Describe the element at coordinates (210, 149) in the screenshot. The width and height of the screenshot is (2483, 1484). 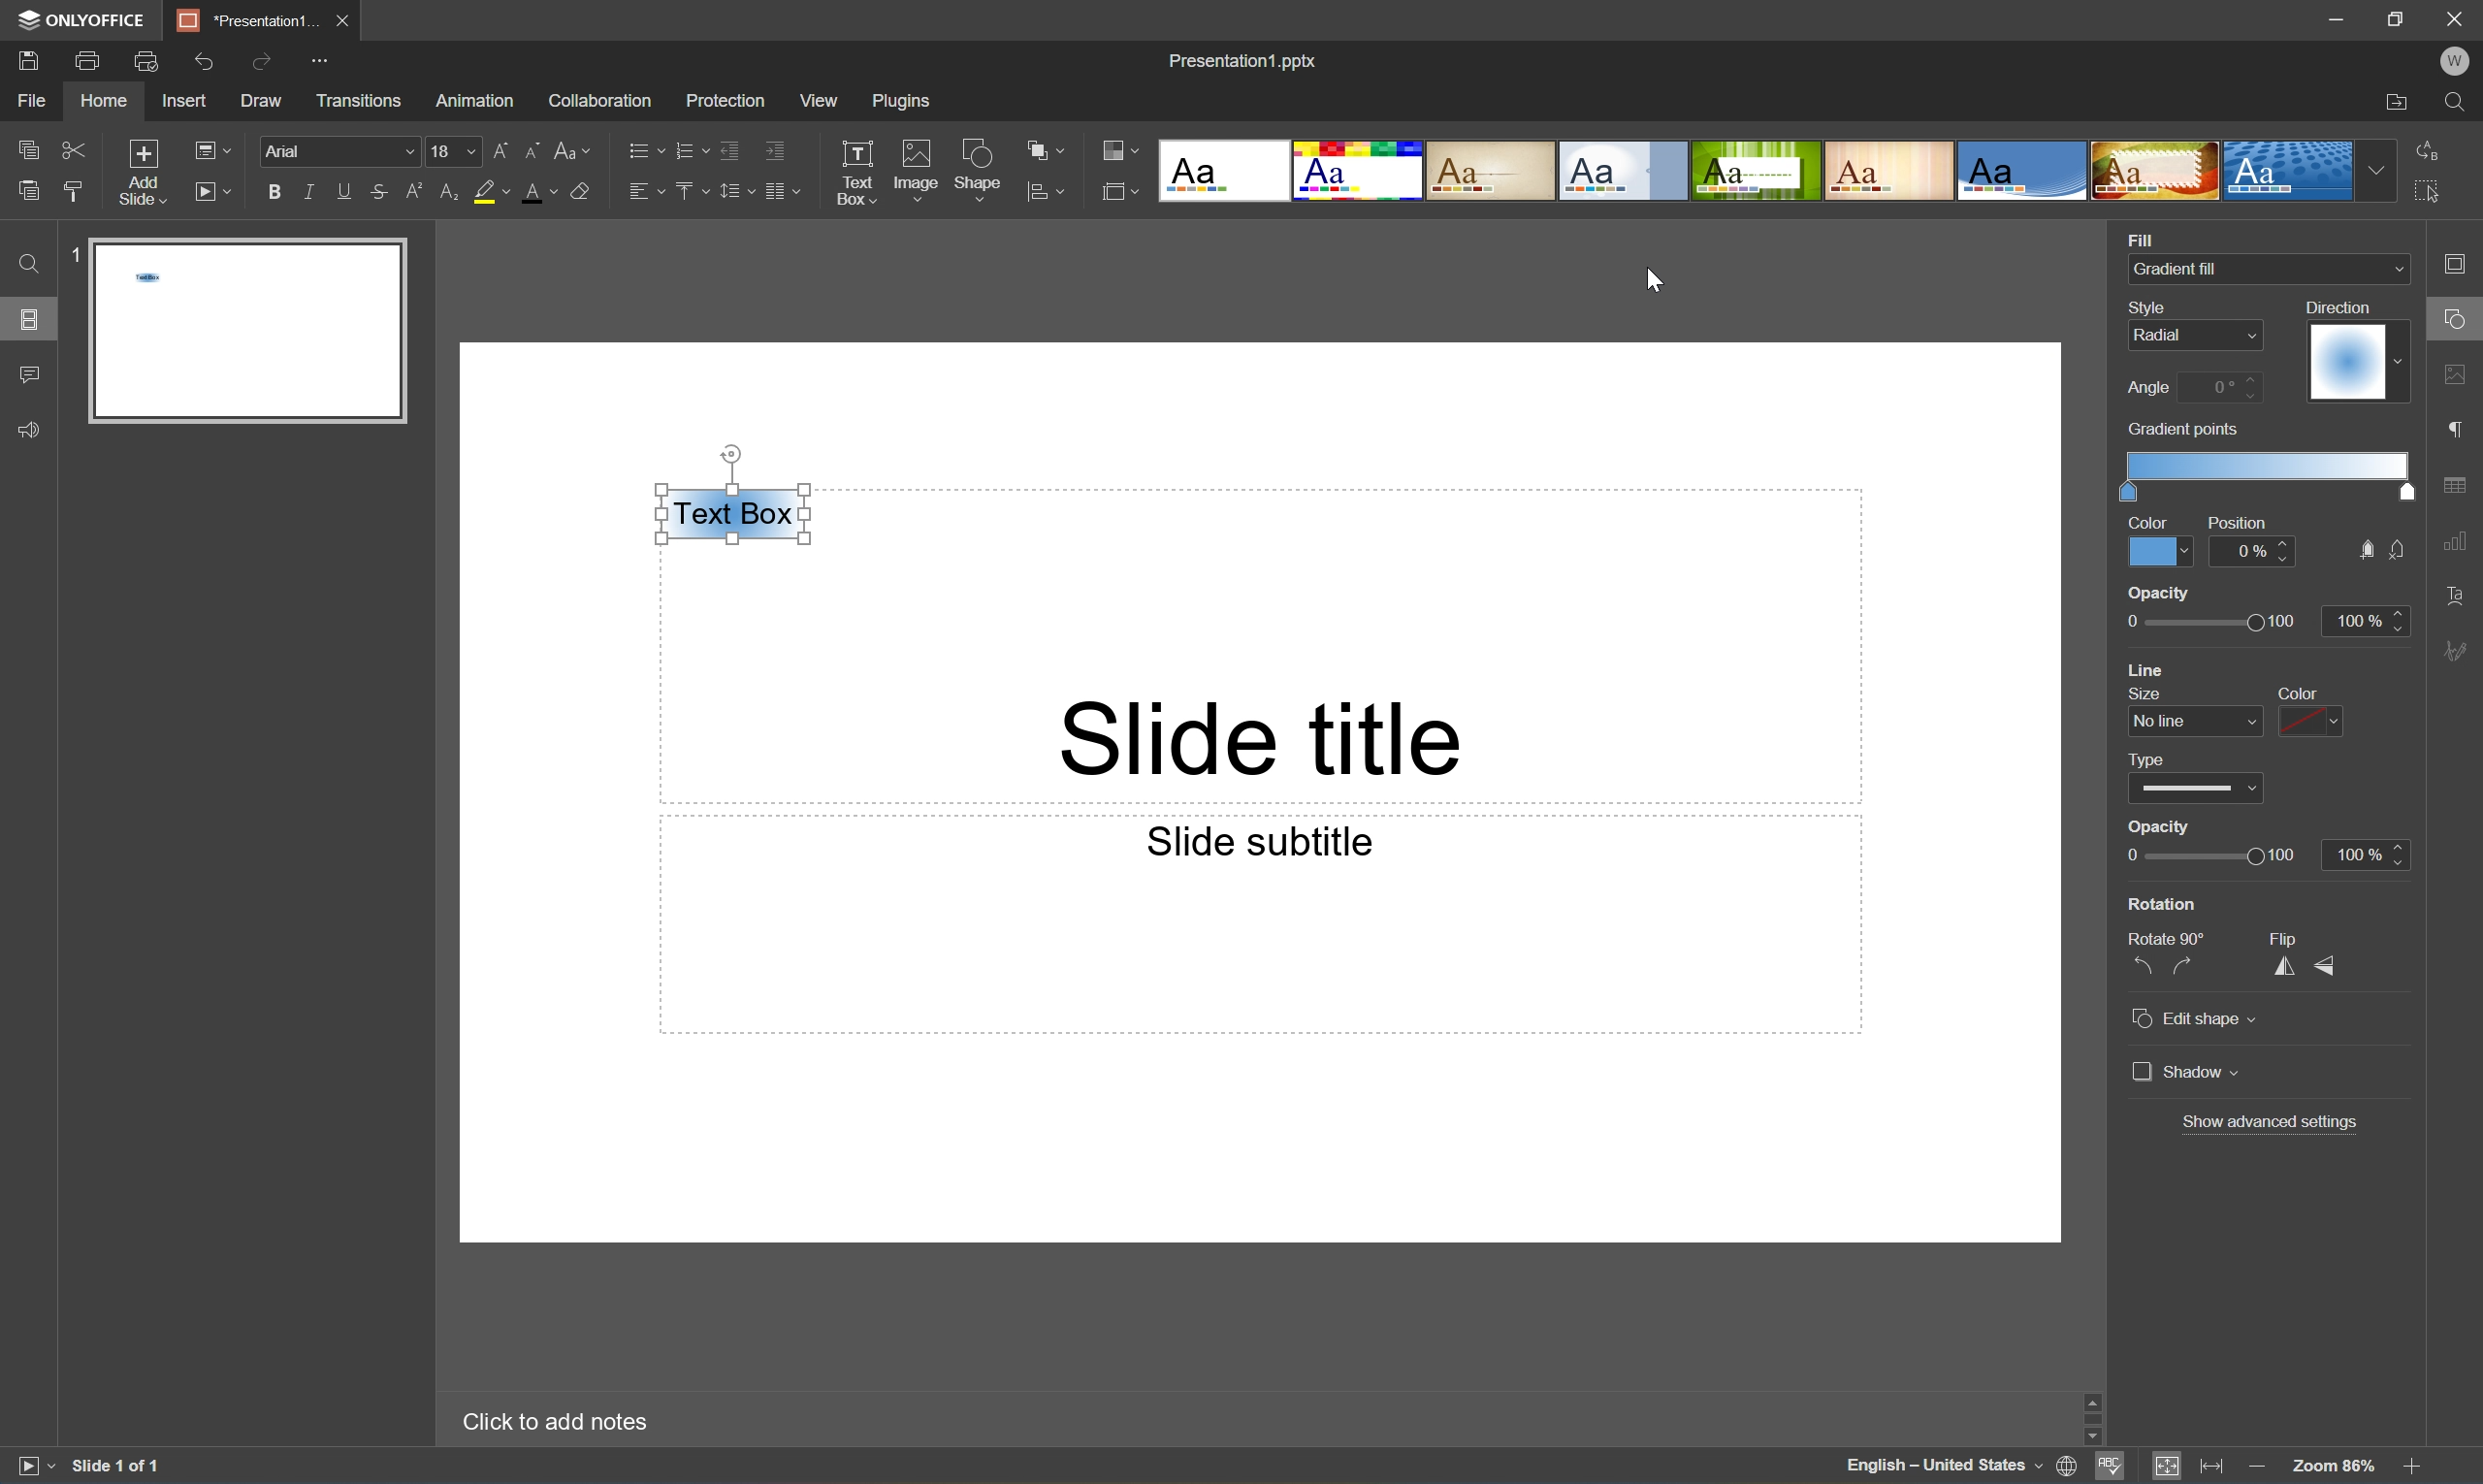
I see `Change slide layout` at that location.